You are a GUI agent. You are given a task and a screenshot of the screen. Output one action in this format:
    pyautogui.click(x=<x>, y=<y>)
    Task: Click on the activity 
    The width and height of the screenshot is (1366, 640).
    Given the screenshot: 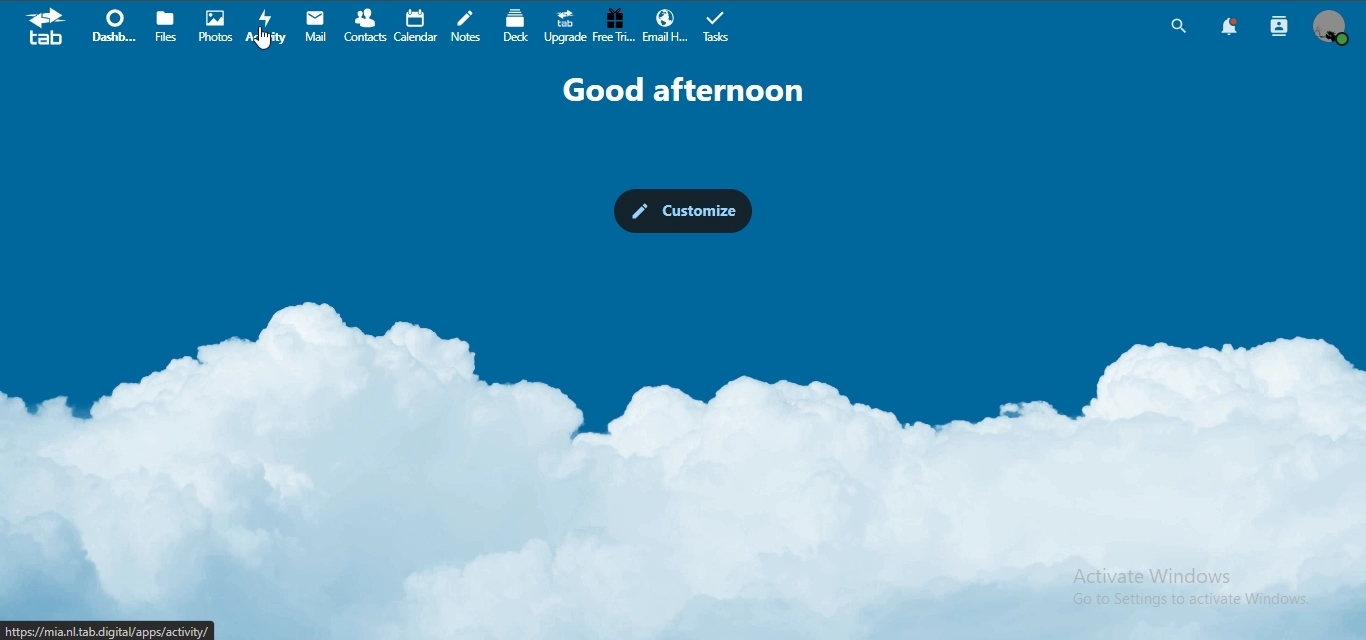 What is the action you would take?
    pyautogui.click(x=265, y=28)
    